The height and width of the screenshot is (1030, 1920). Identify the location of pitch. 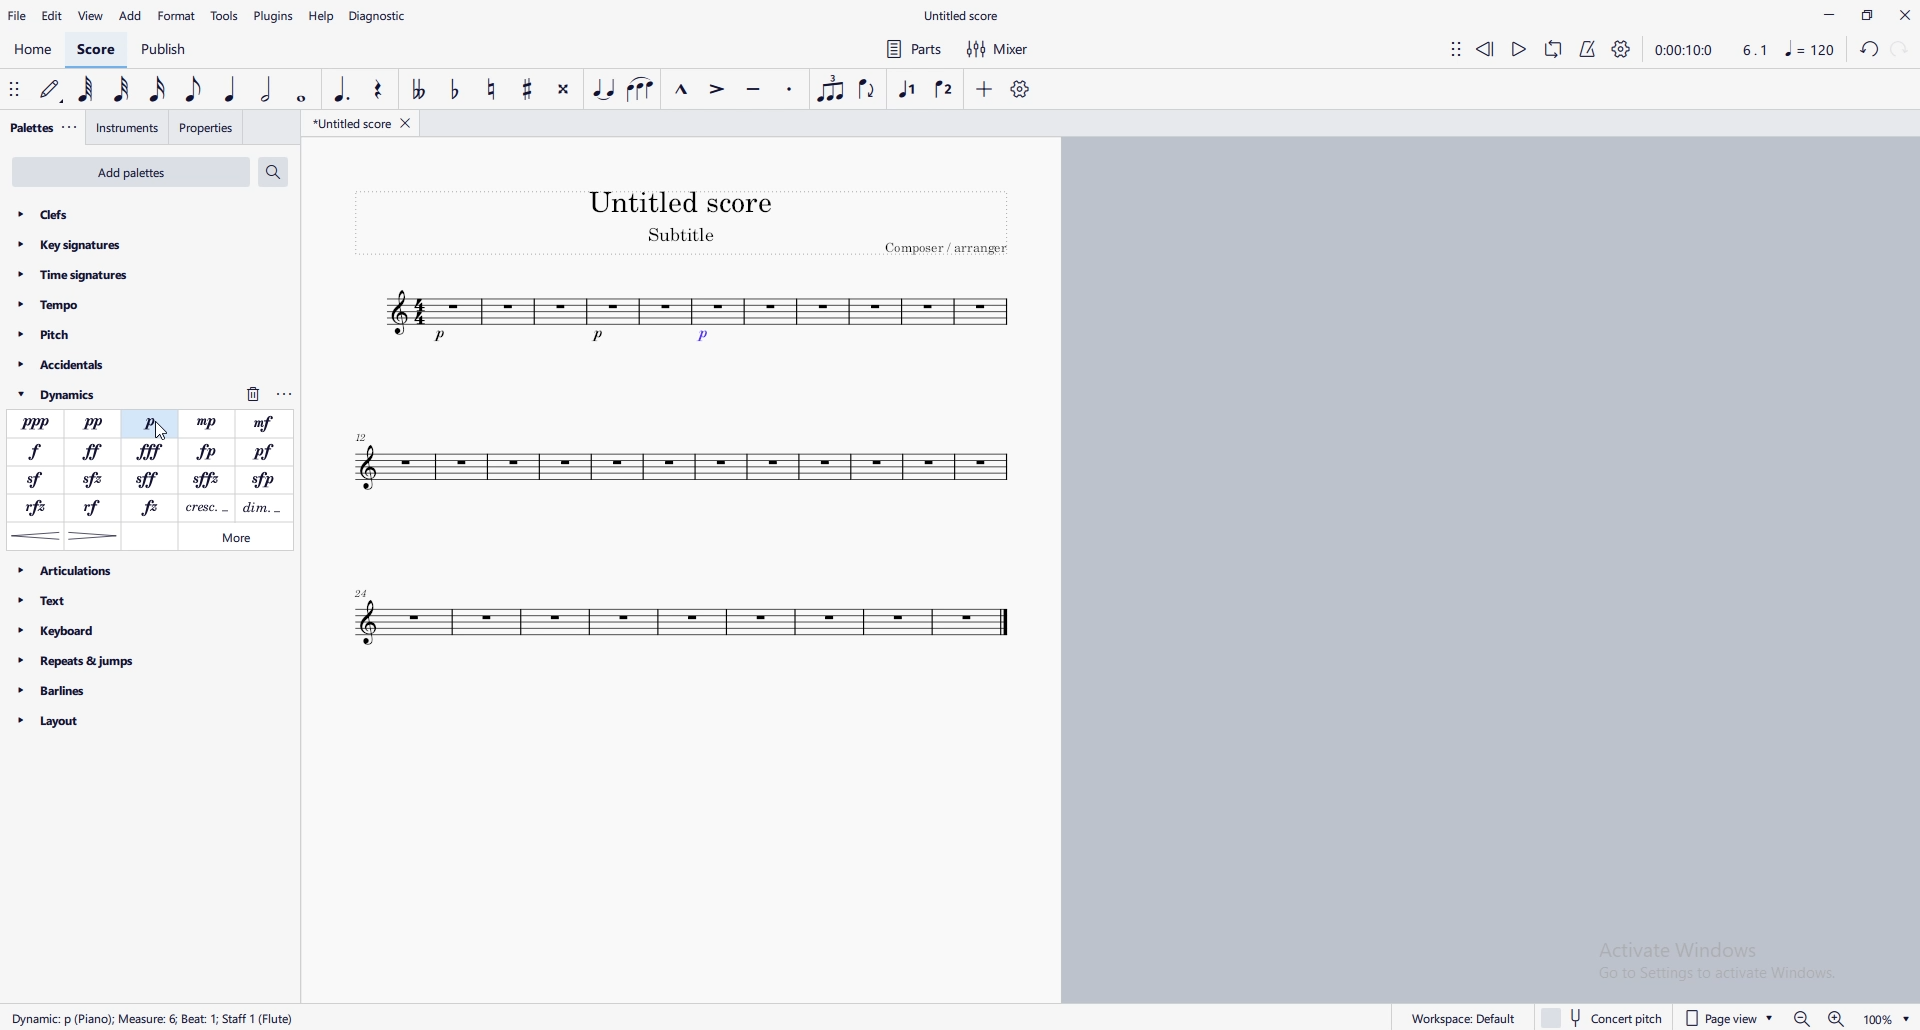
(128, 335).